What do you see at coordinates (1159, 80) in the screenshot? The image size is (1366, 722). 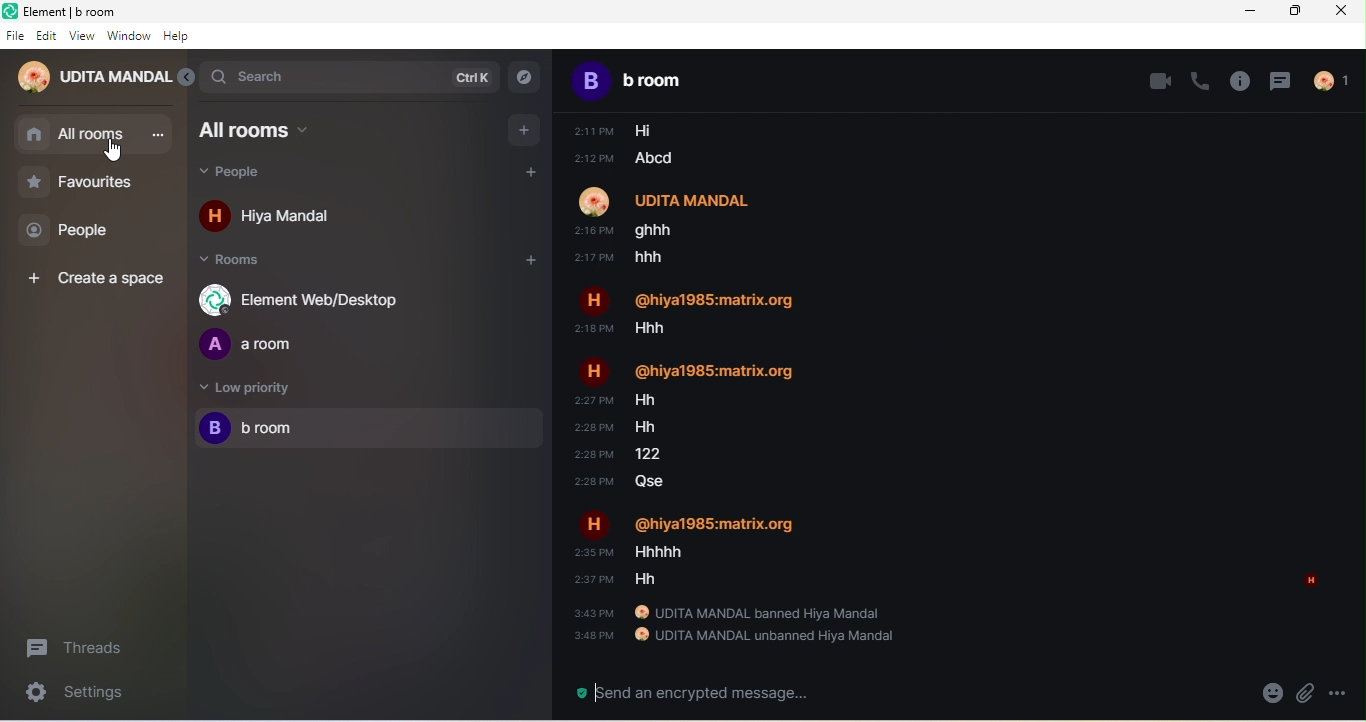 I see `video call` at bounding box center [1159, 80].